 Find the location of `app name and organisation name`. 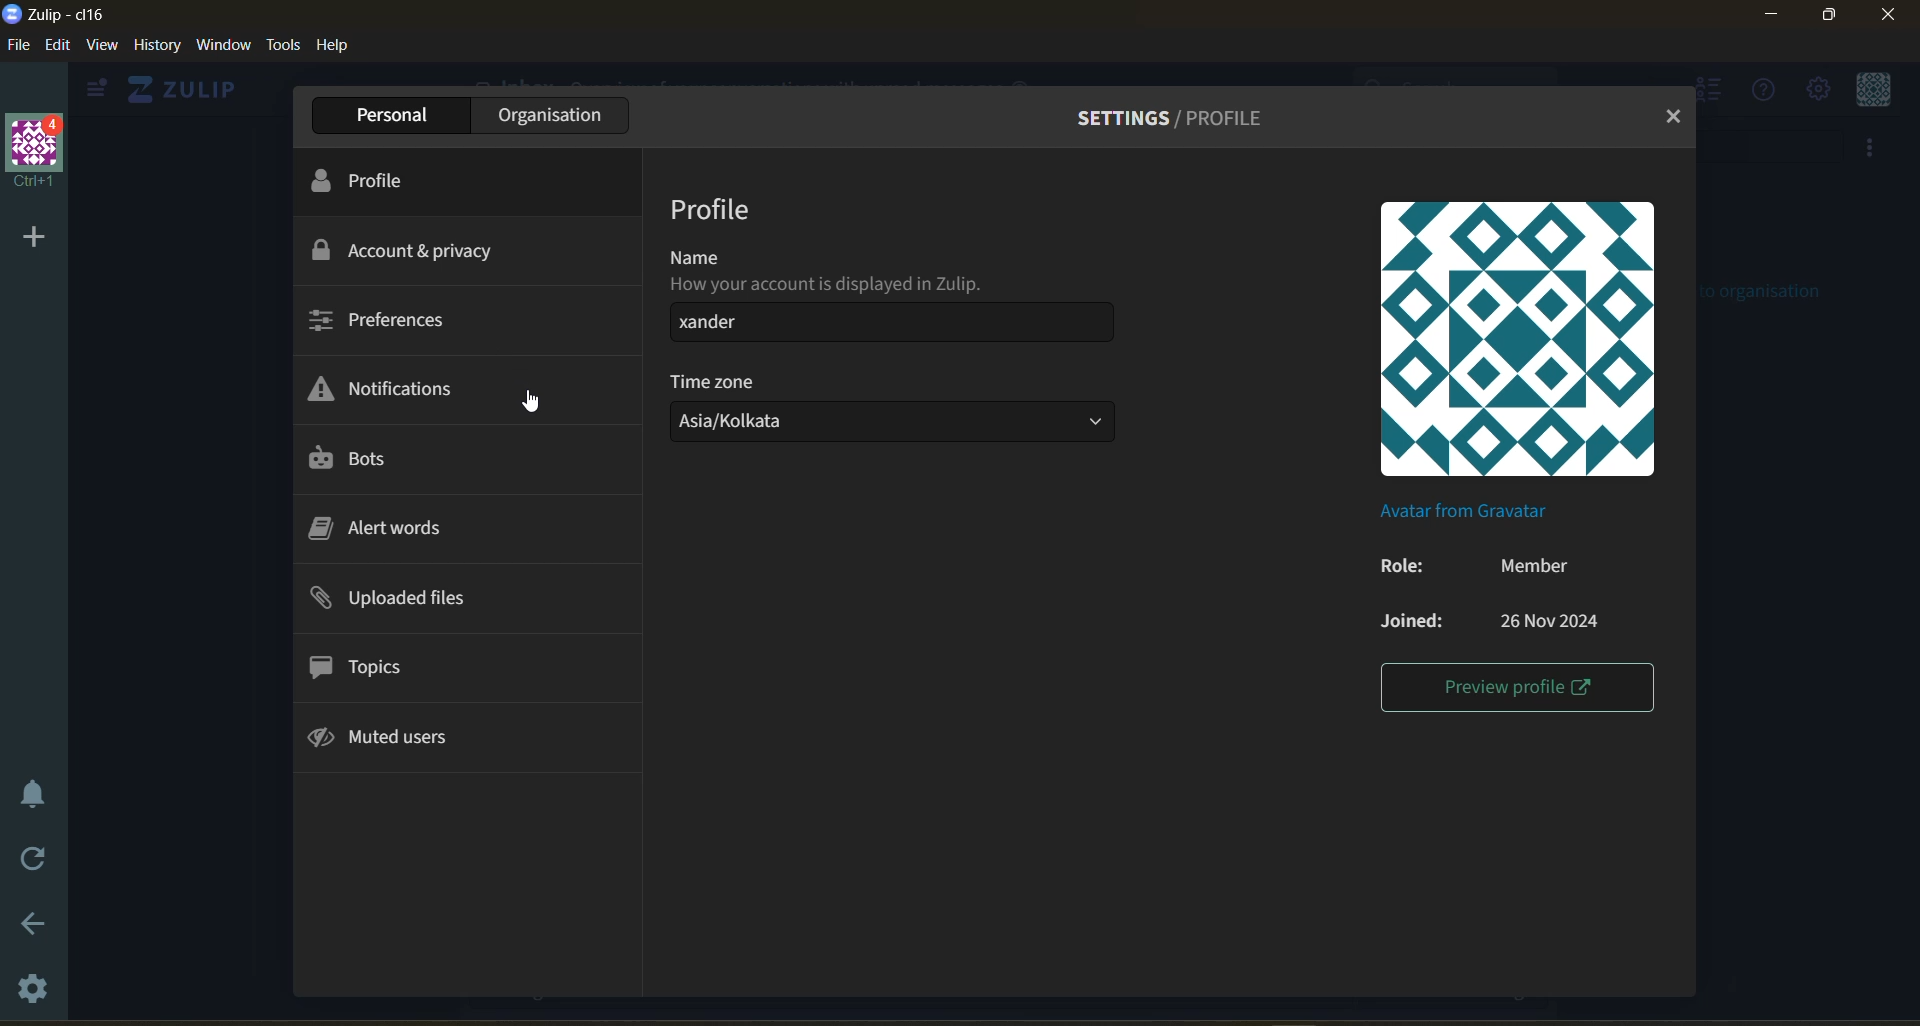

app name and organisation name is located at coordinates (74, 14).